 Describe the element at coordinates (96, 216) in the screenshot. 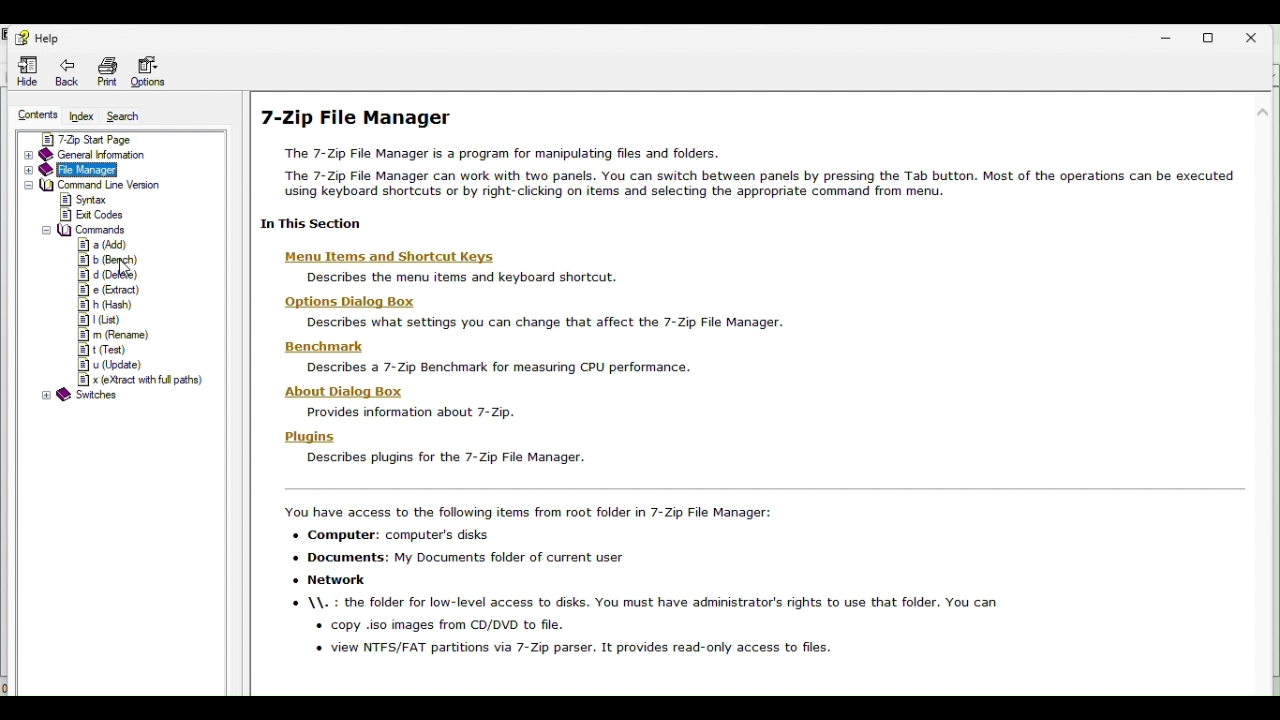

I see `exit` at that location.